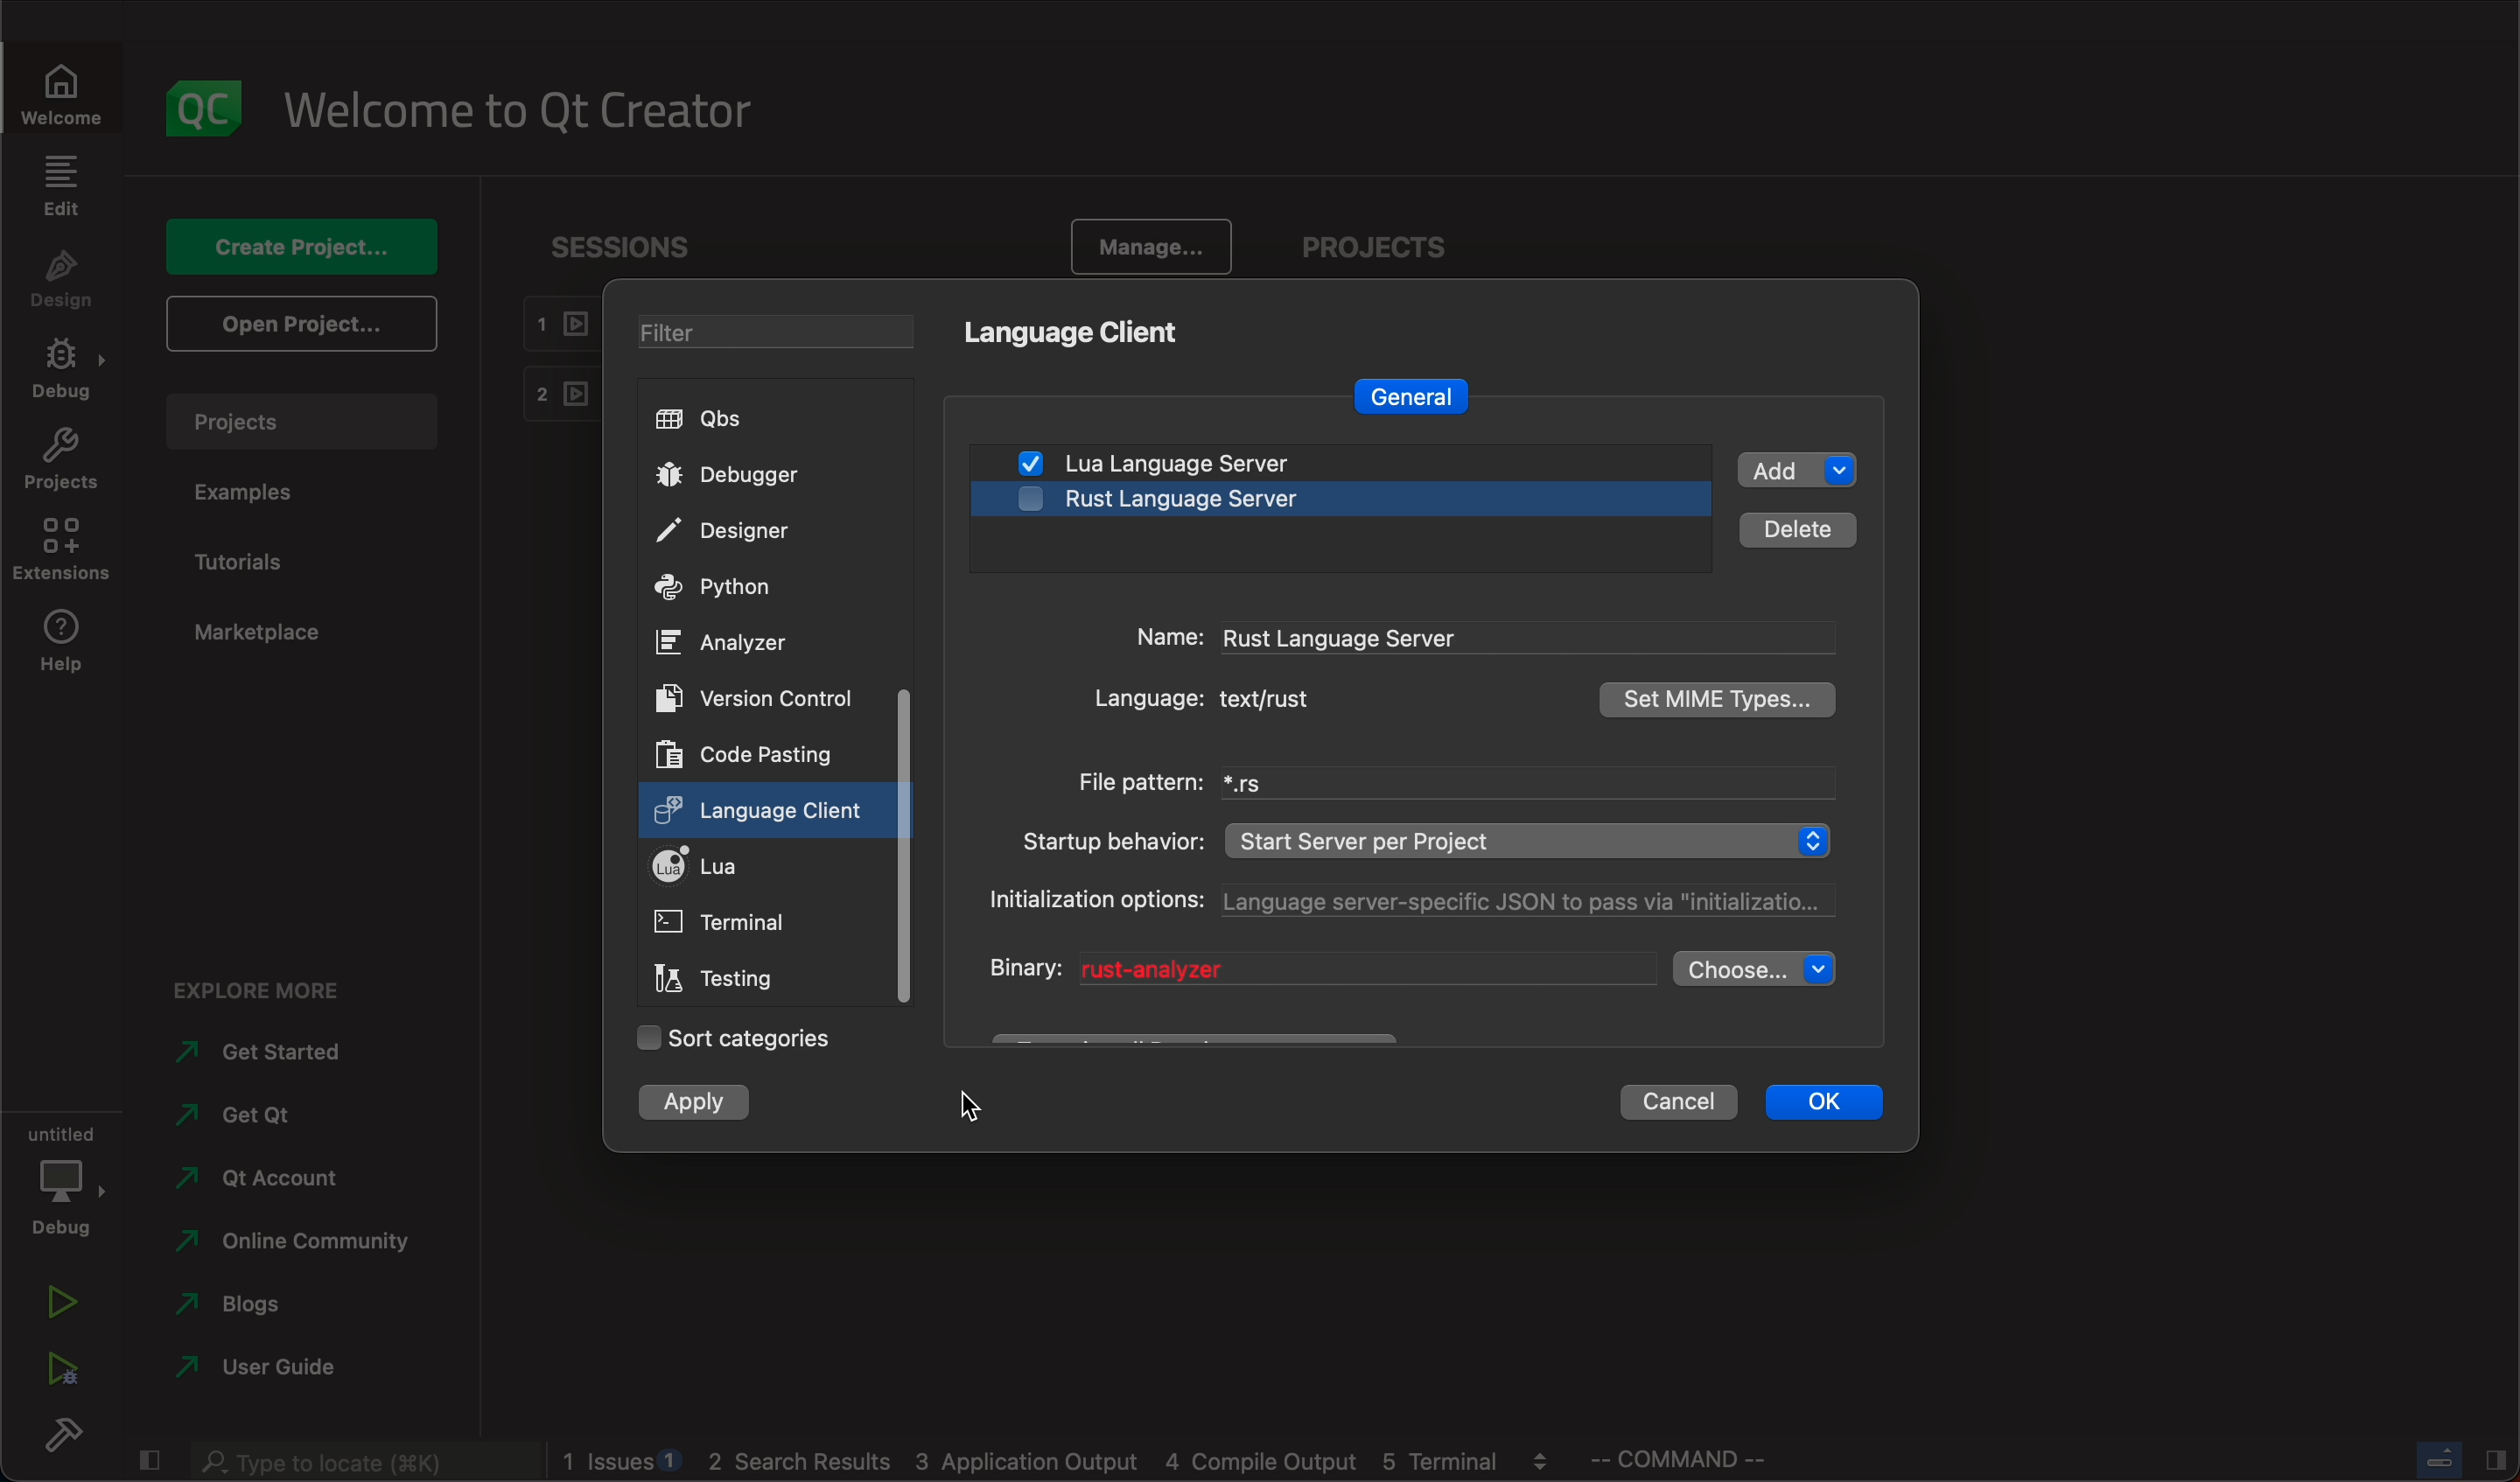  I want to click on terminal, so click(720, 924).